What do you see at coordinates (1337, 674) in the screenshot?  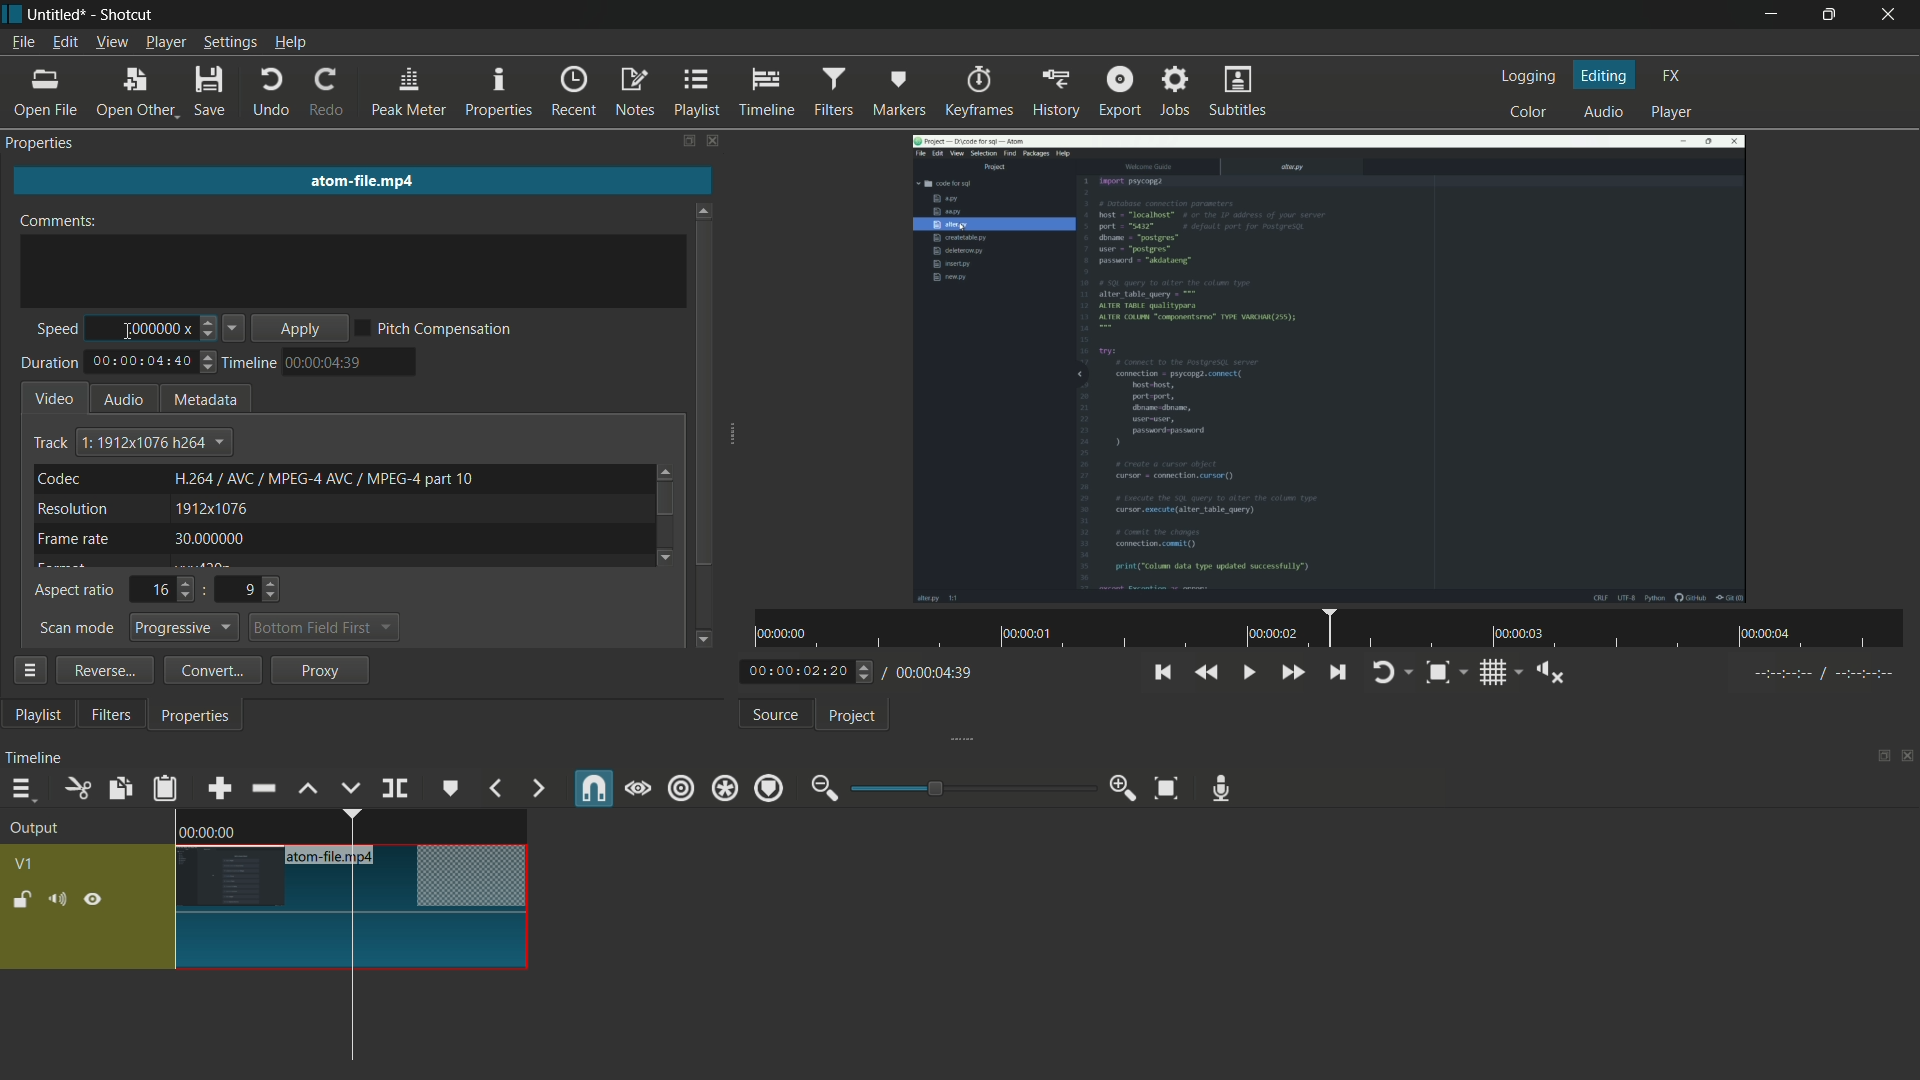 I see `skip to the next point` at bounding box center [1337, 674].